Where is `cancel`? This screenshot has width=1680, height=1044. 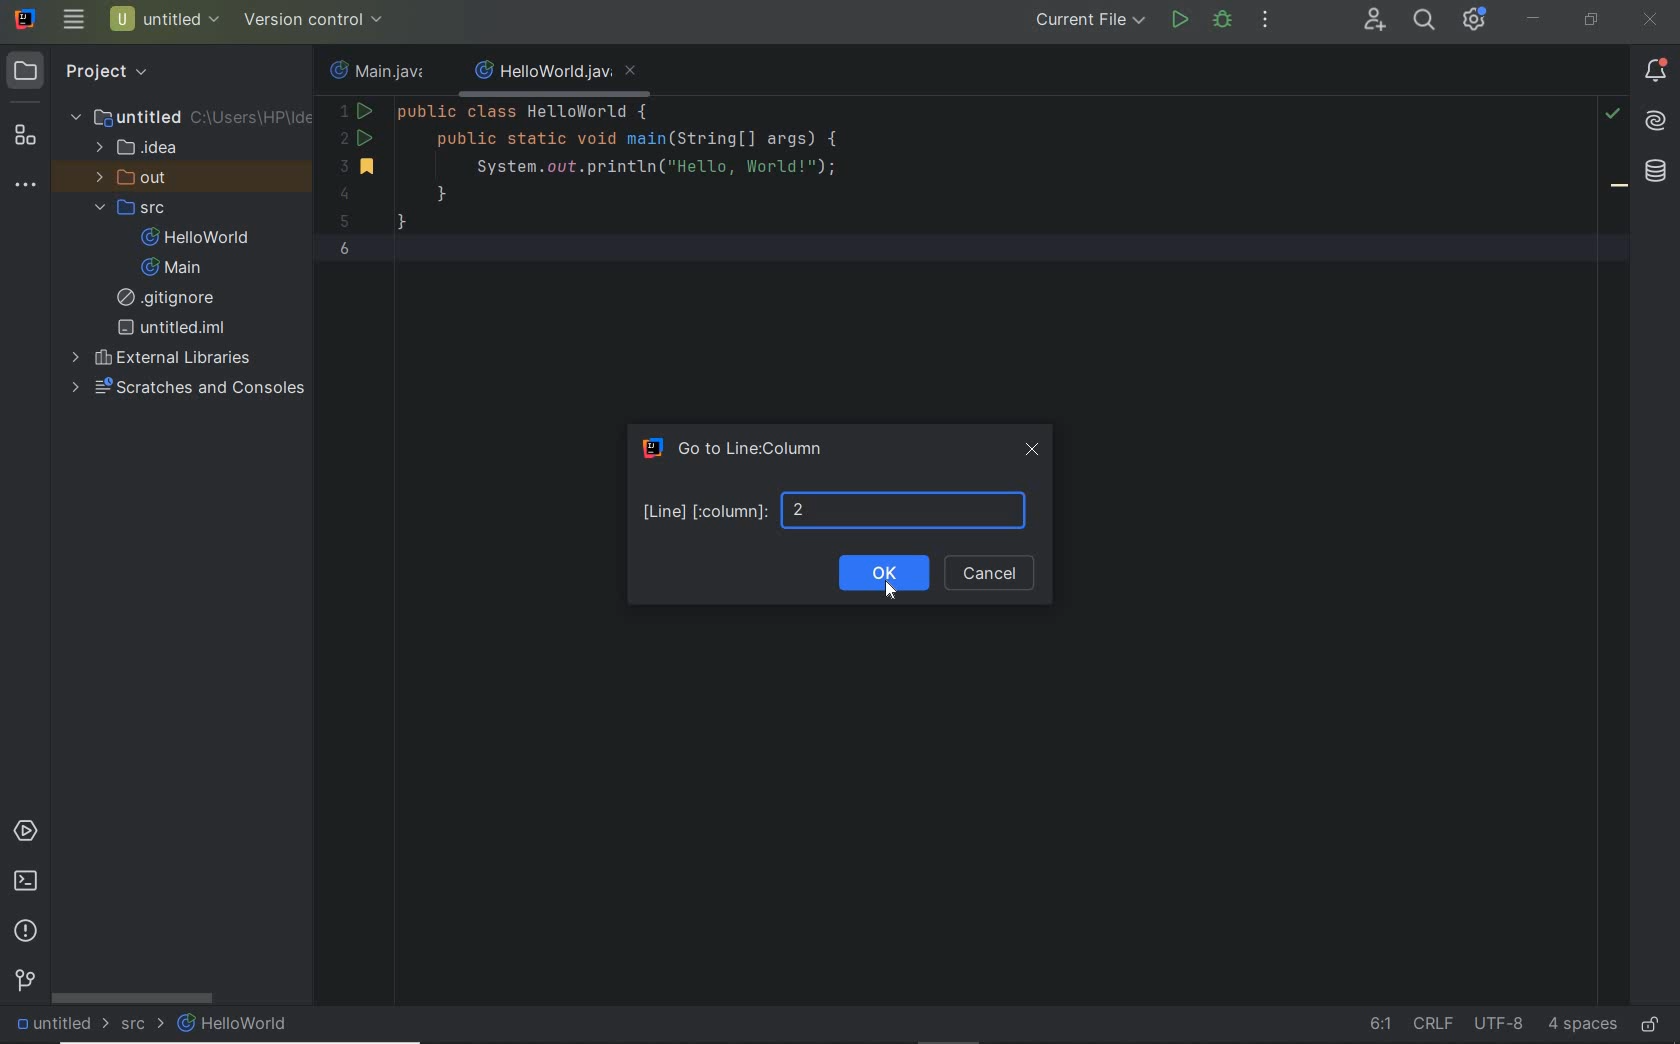
cancel is located at coordinates (992, 573).